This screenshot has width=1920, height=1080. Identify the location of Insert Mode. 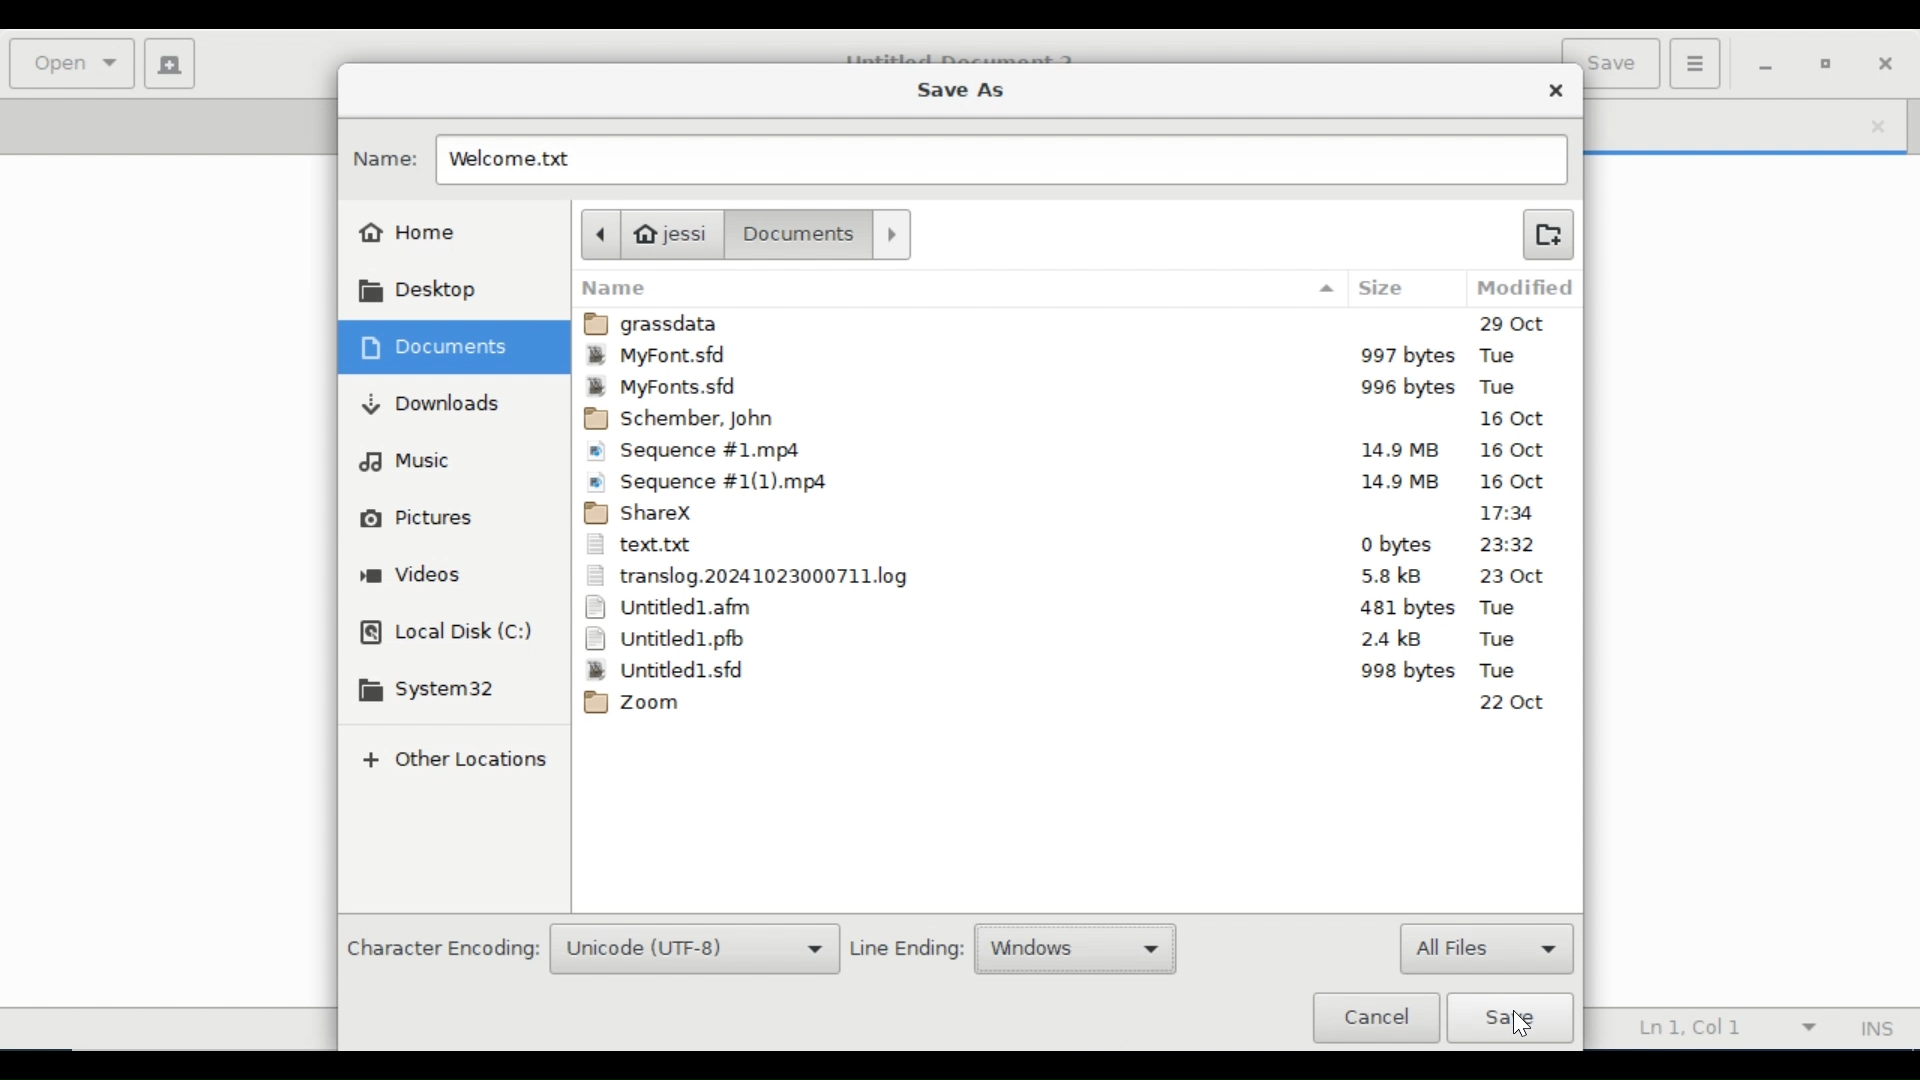
(1876, 1028).